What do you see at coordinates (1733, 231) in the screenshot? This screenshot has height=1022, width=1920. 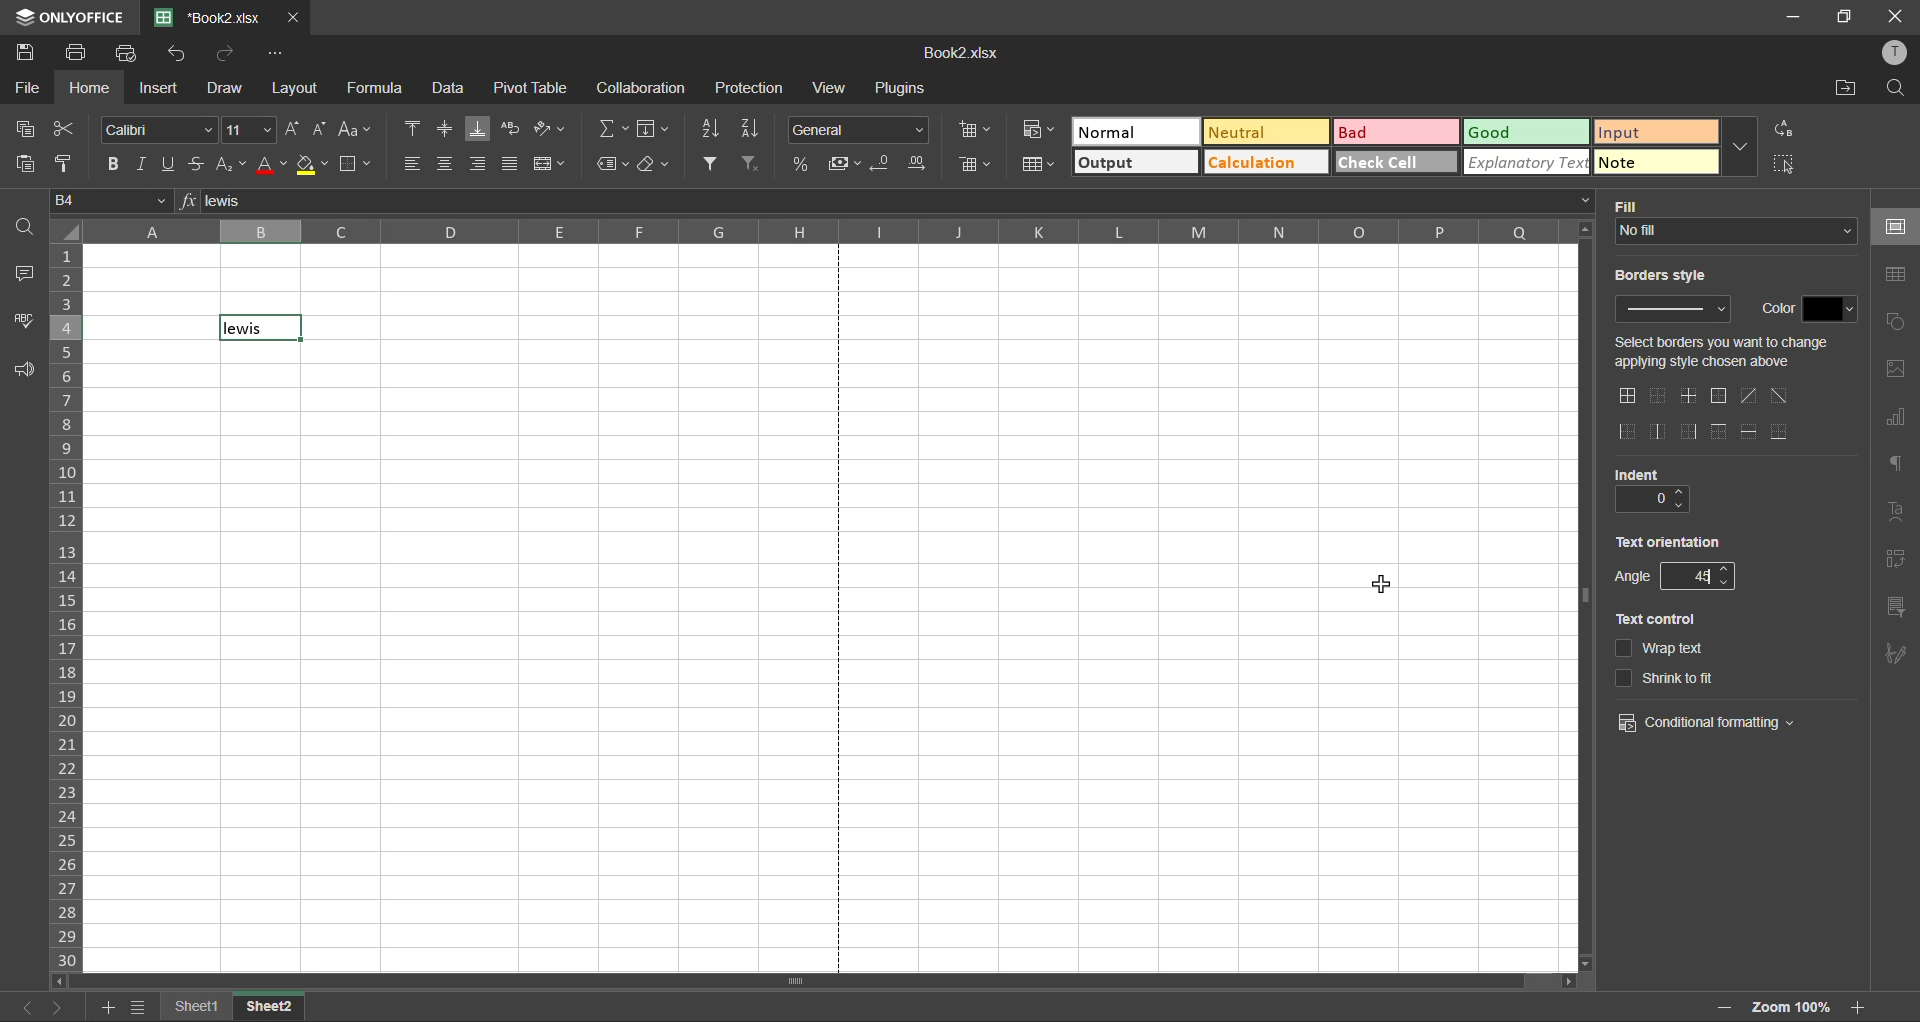 I see `input fill` at bounding box center [1733, 231].